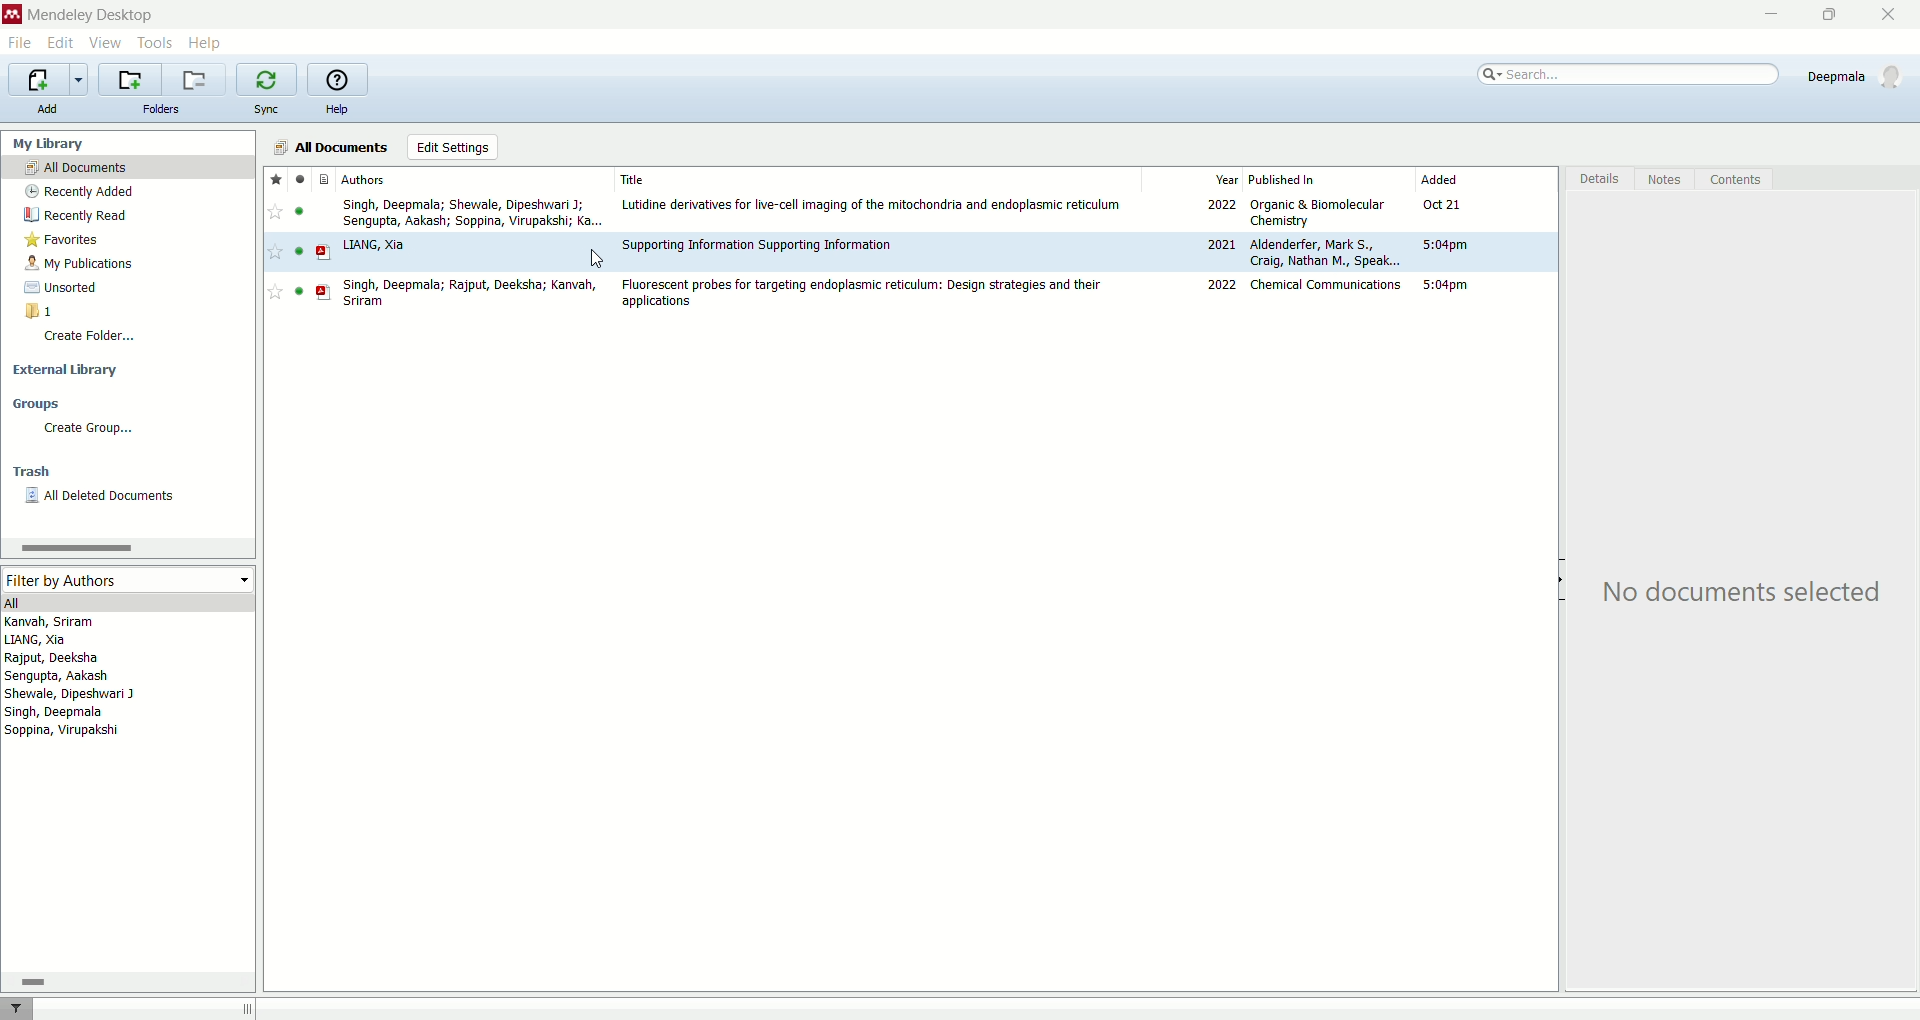 This screenshot has height=1020, width=1920. I want to click on recently read, so click(73, 217).